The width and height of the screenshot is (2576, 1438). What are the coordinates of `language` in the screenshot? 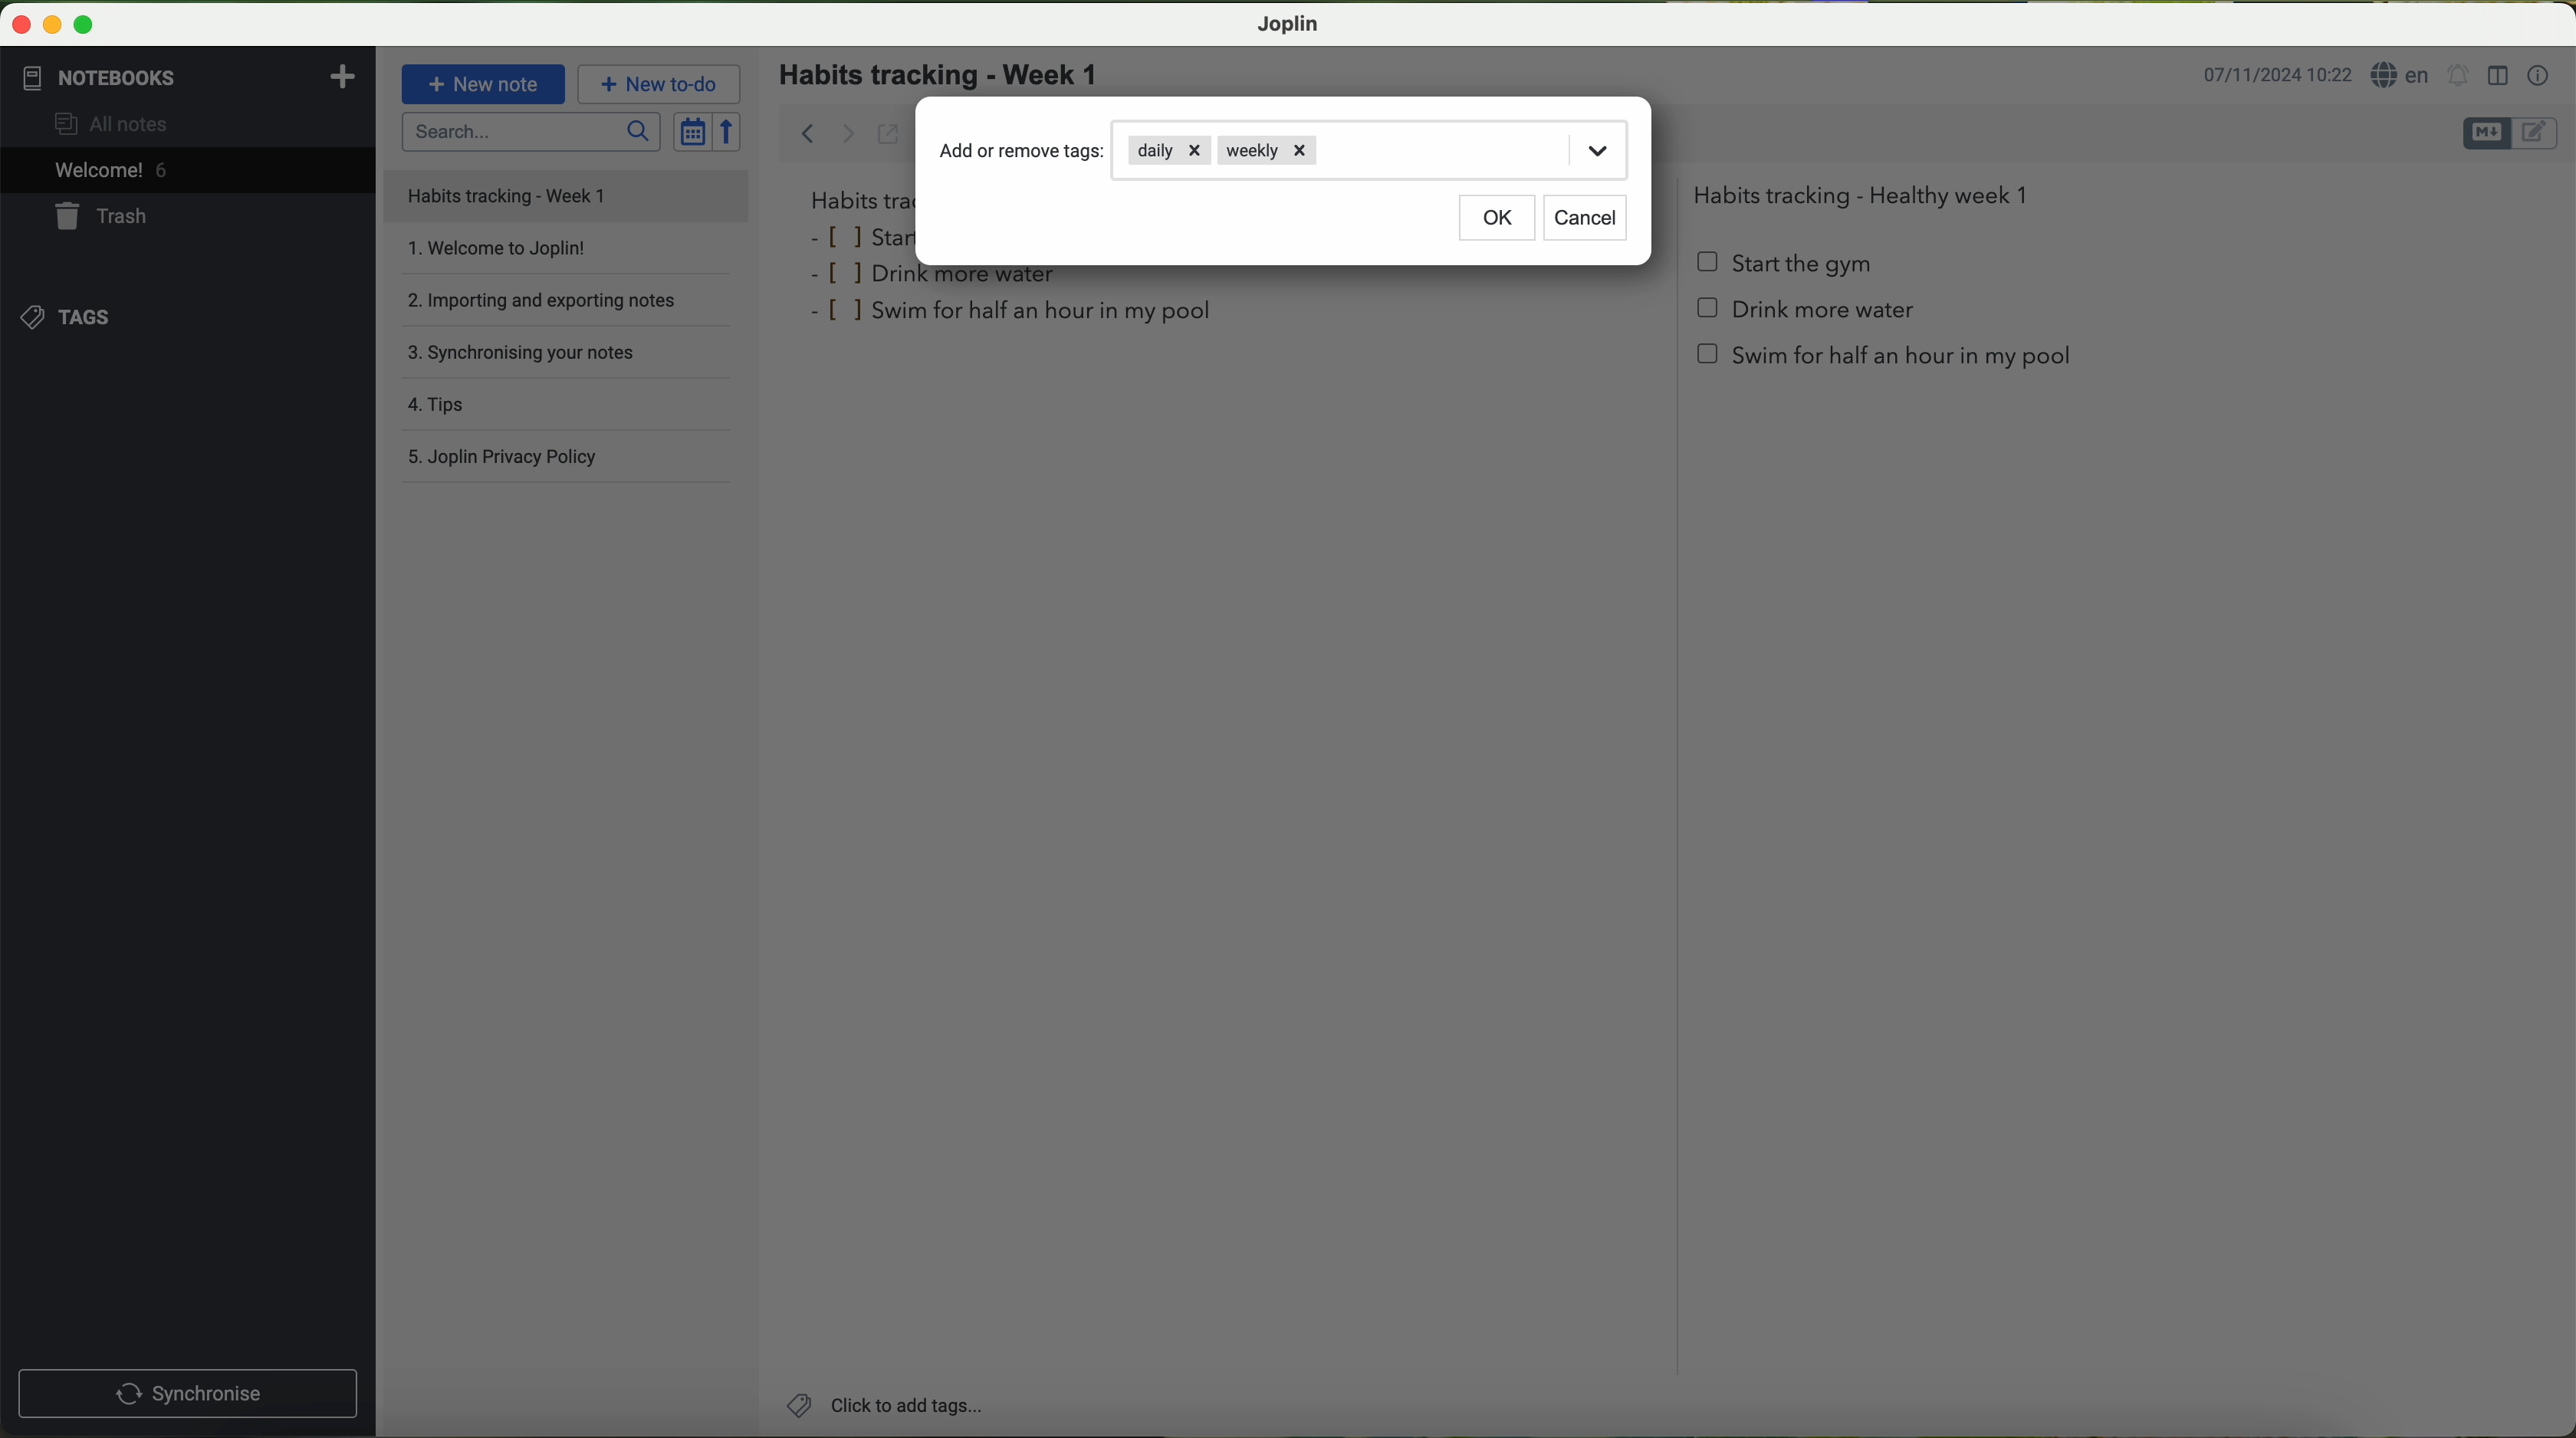 It's located at (2402, 74).